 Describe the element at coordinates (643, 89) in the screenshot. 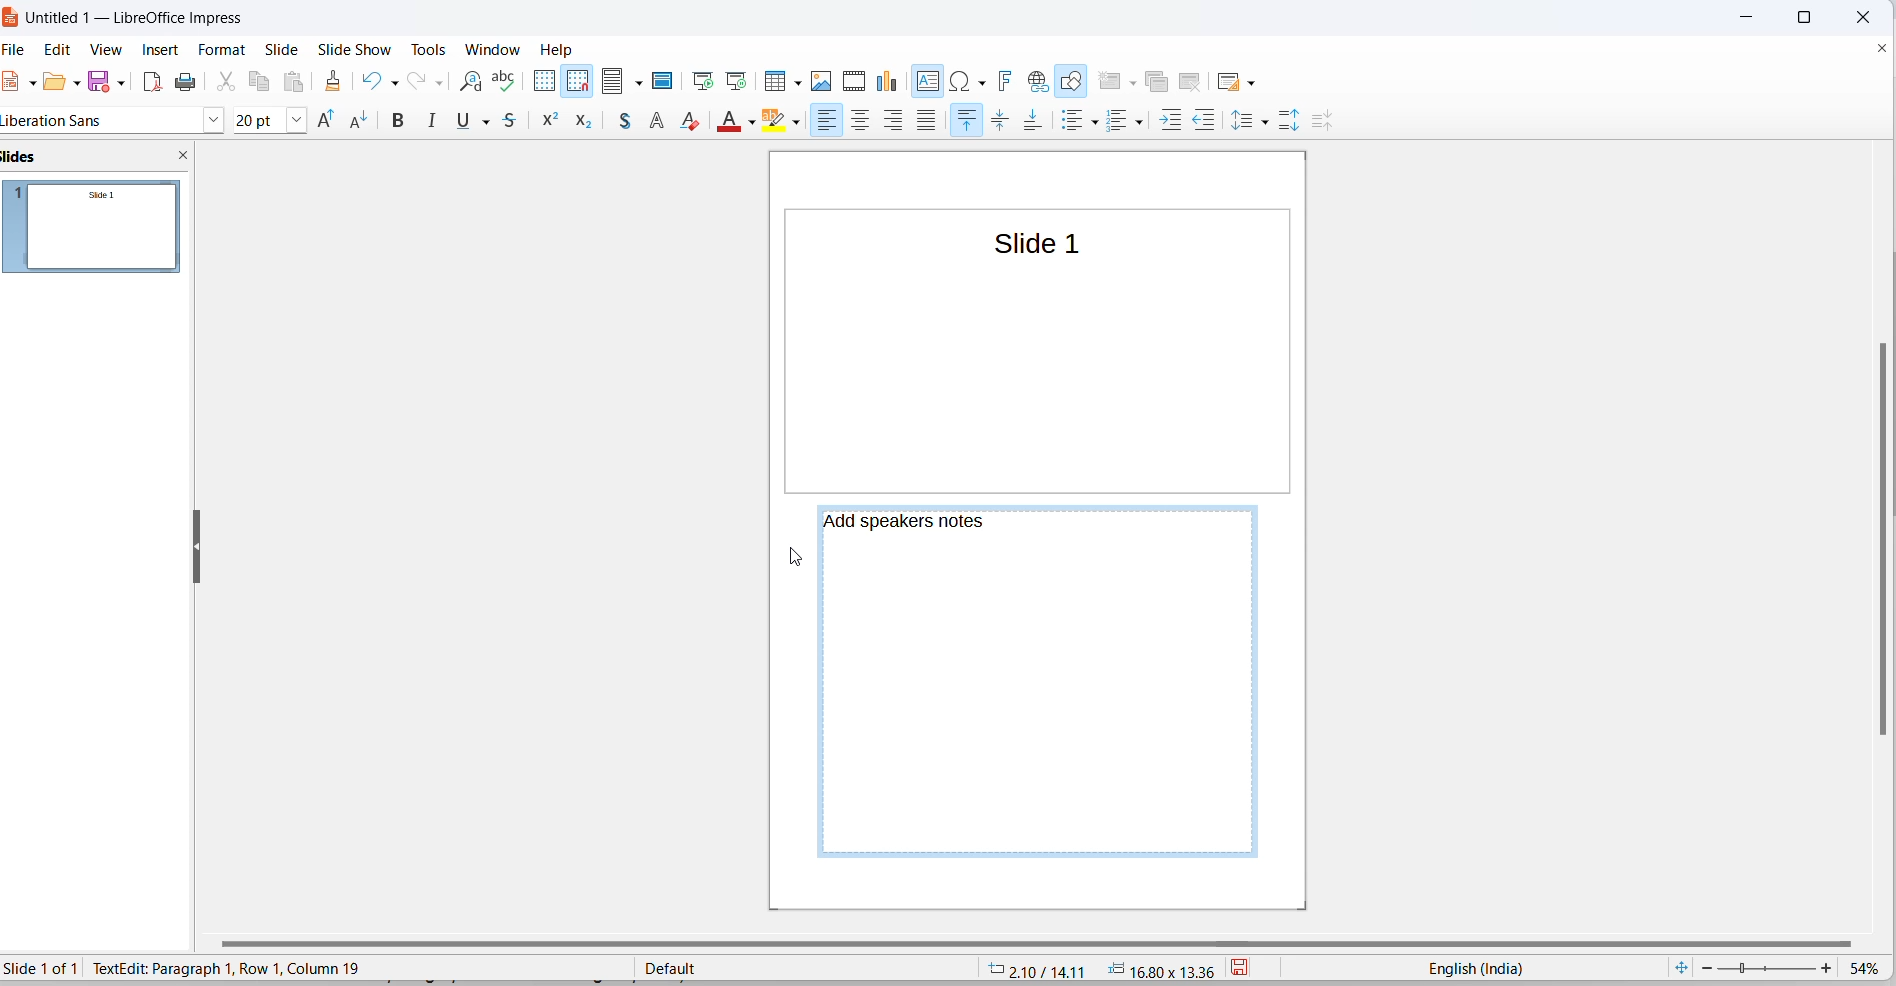

I see `cursor` at that location.